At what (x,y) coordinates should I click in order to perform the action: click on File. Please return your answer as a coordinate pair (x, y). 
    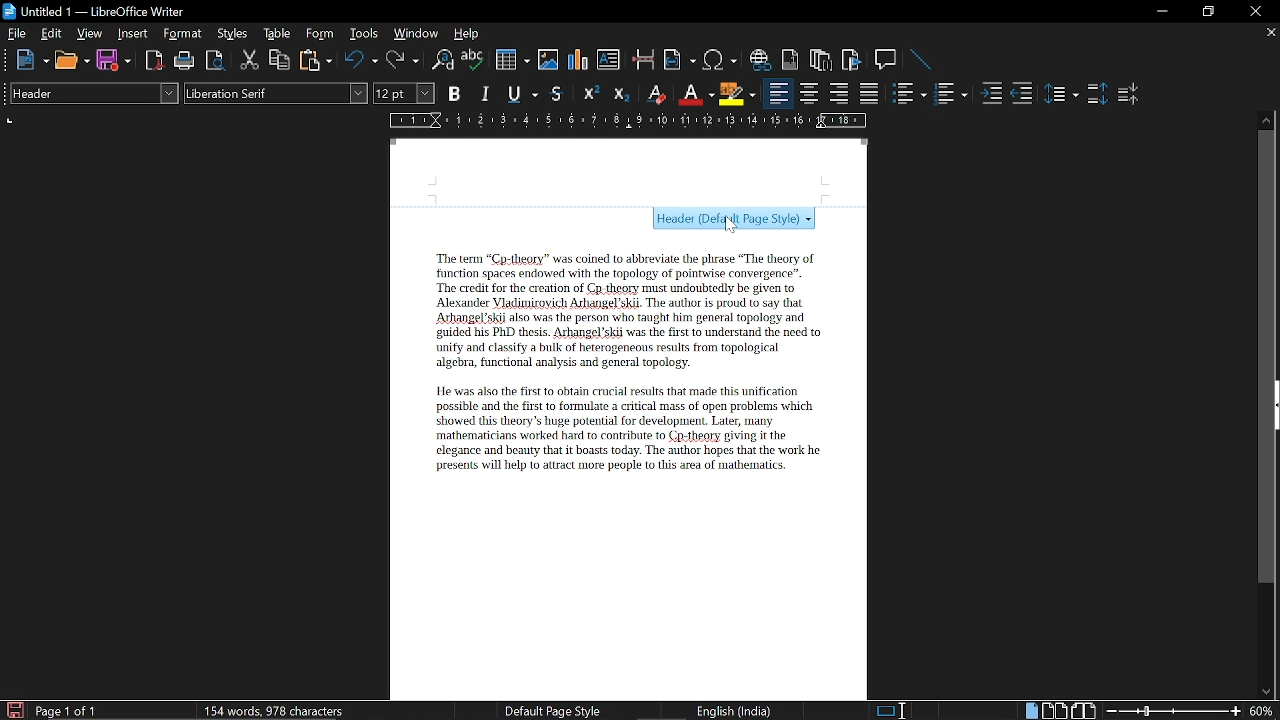
    Looking at the image, I should click on (17, 33).